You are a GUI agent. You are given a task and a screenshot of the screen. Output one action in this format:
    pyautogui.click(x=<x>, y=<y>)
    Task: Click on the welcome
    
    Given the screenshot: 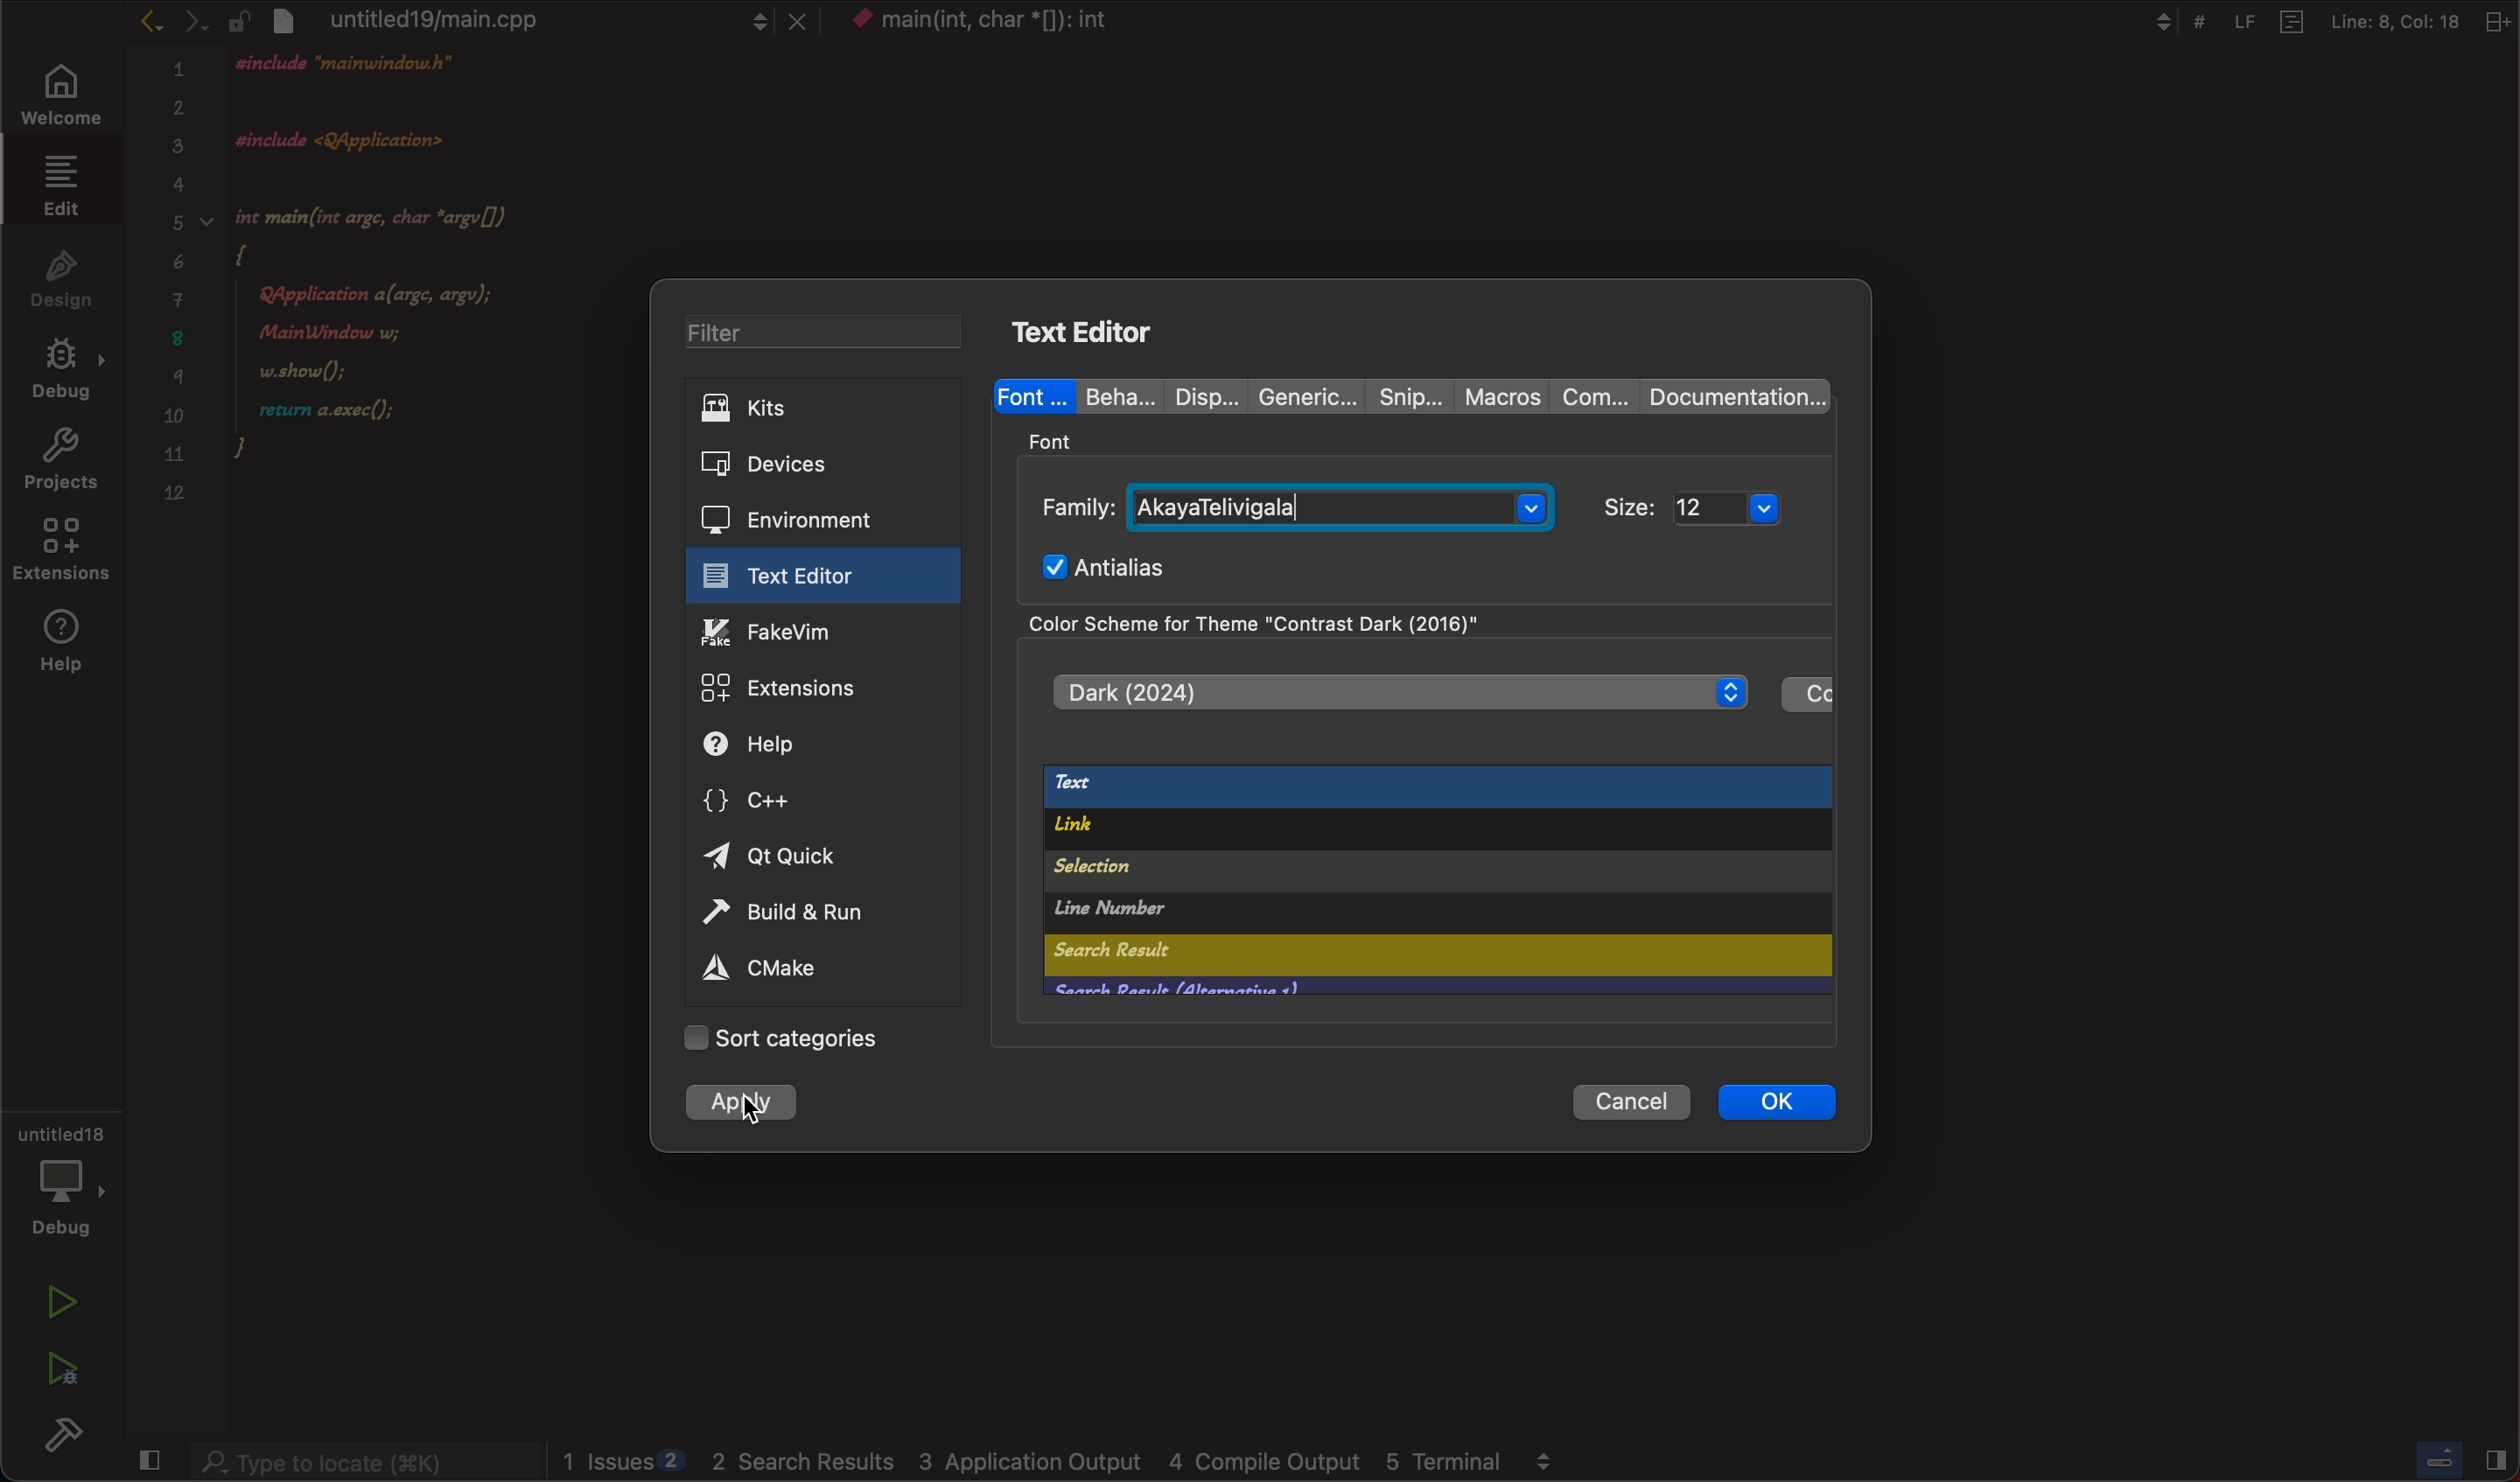 What is the action you would take?
    pyautogui.click(x=65, y=98)
    